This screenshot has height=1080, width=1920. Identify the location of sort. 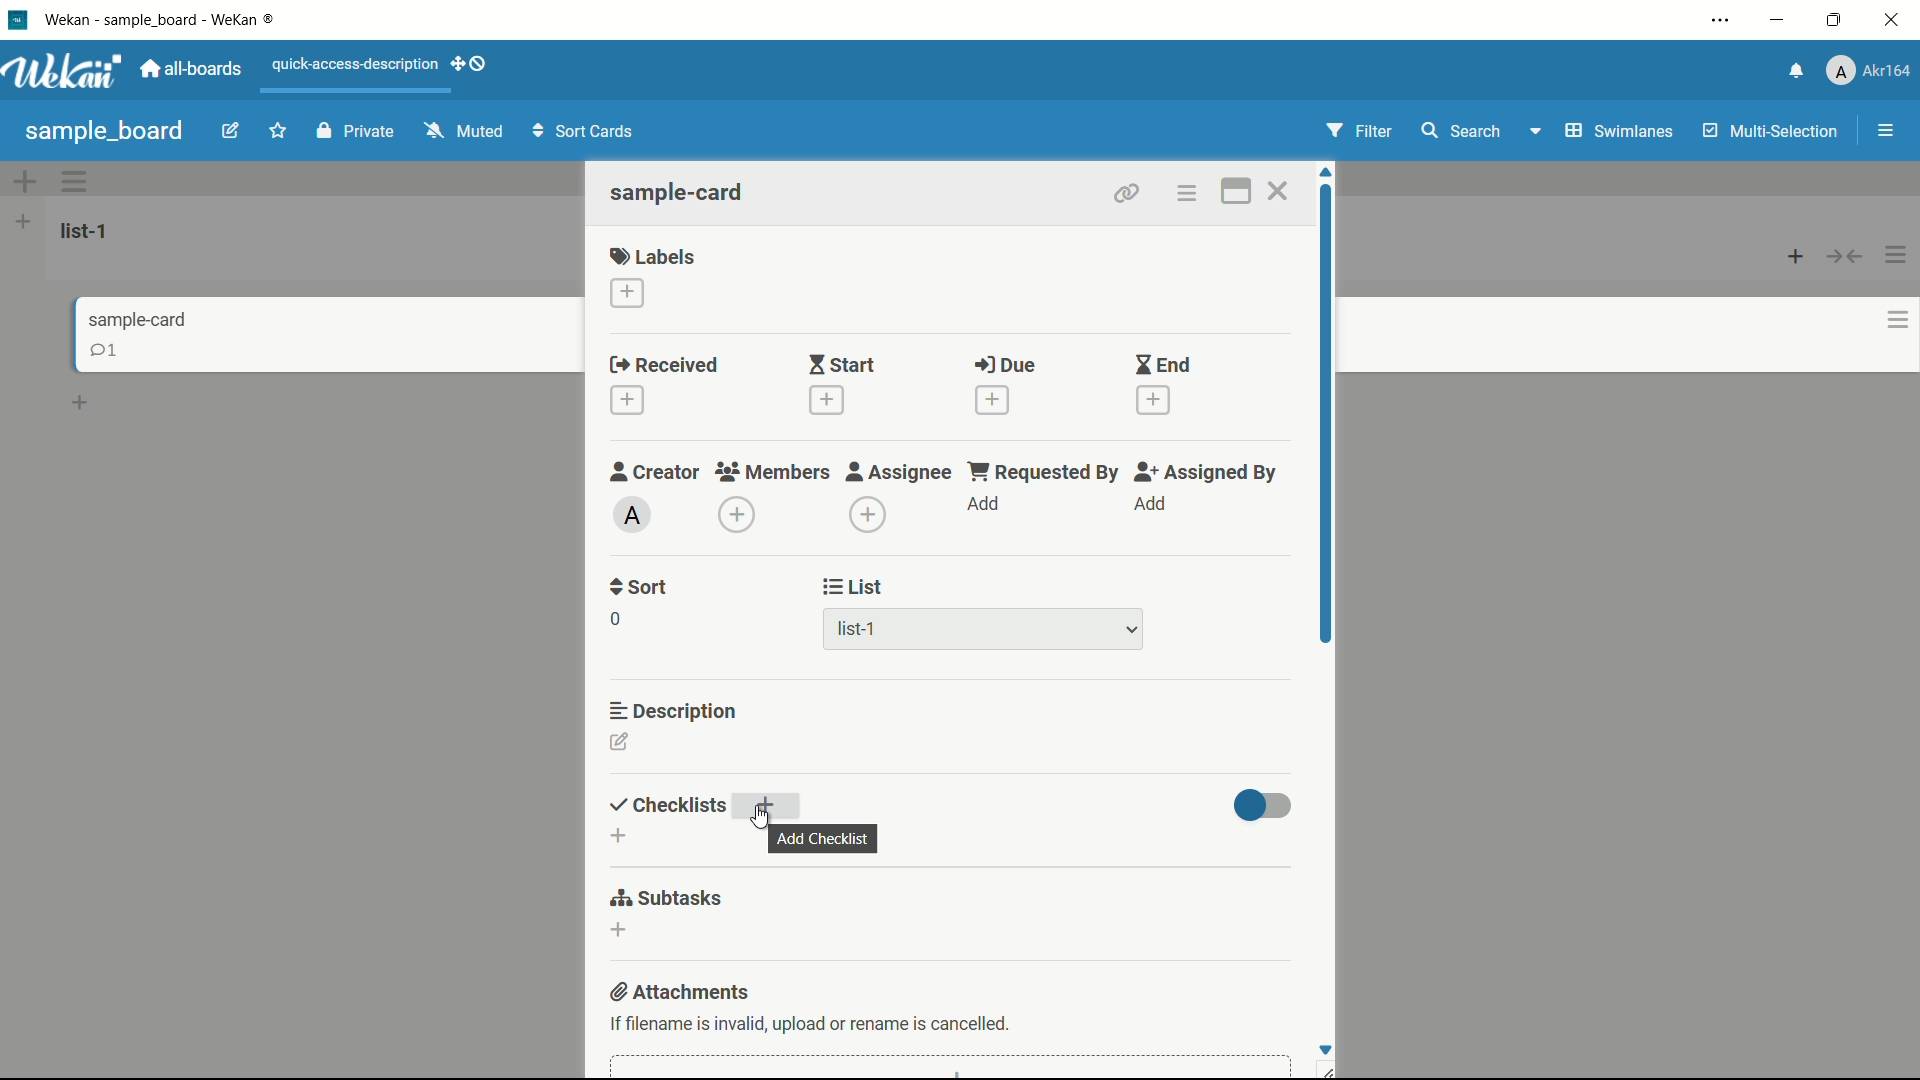
(639, 589).